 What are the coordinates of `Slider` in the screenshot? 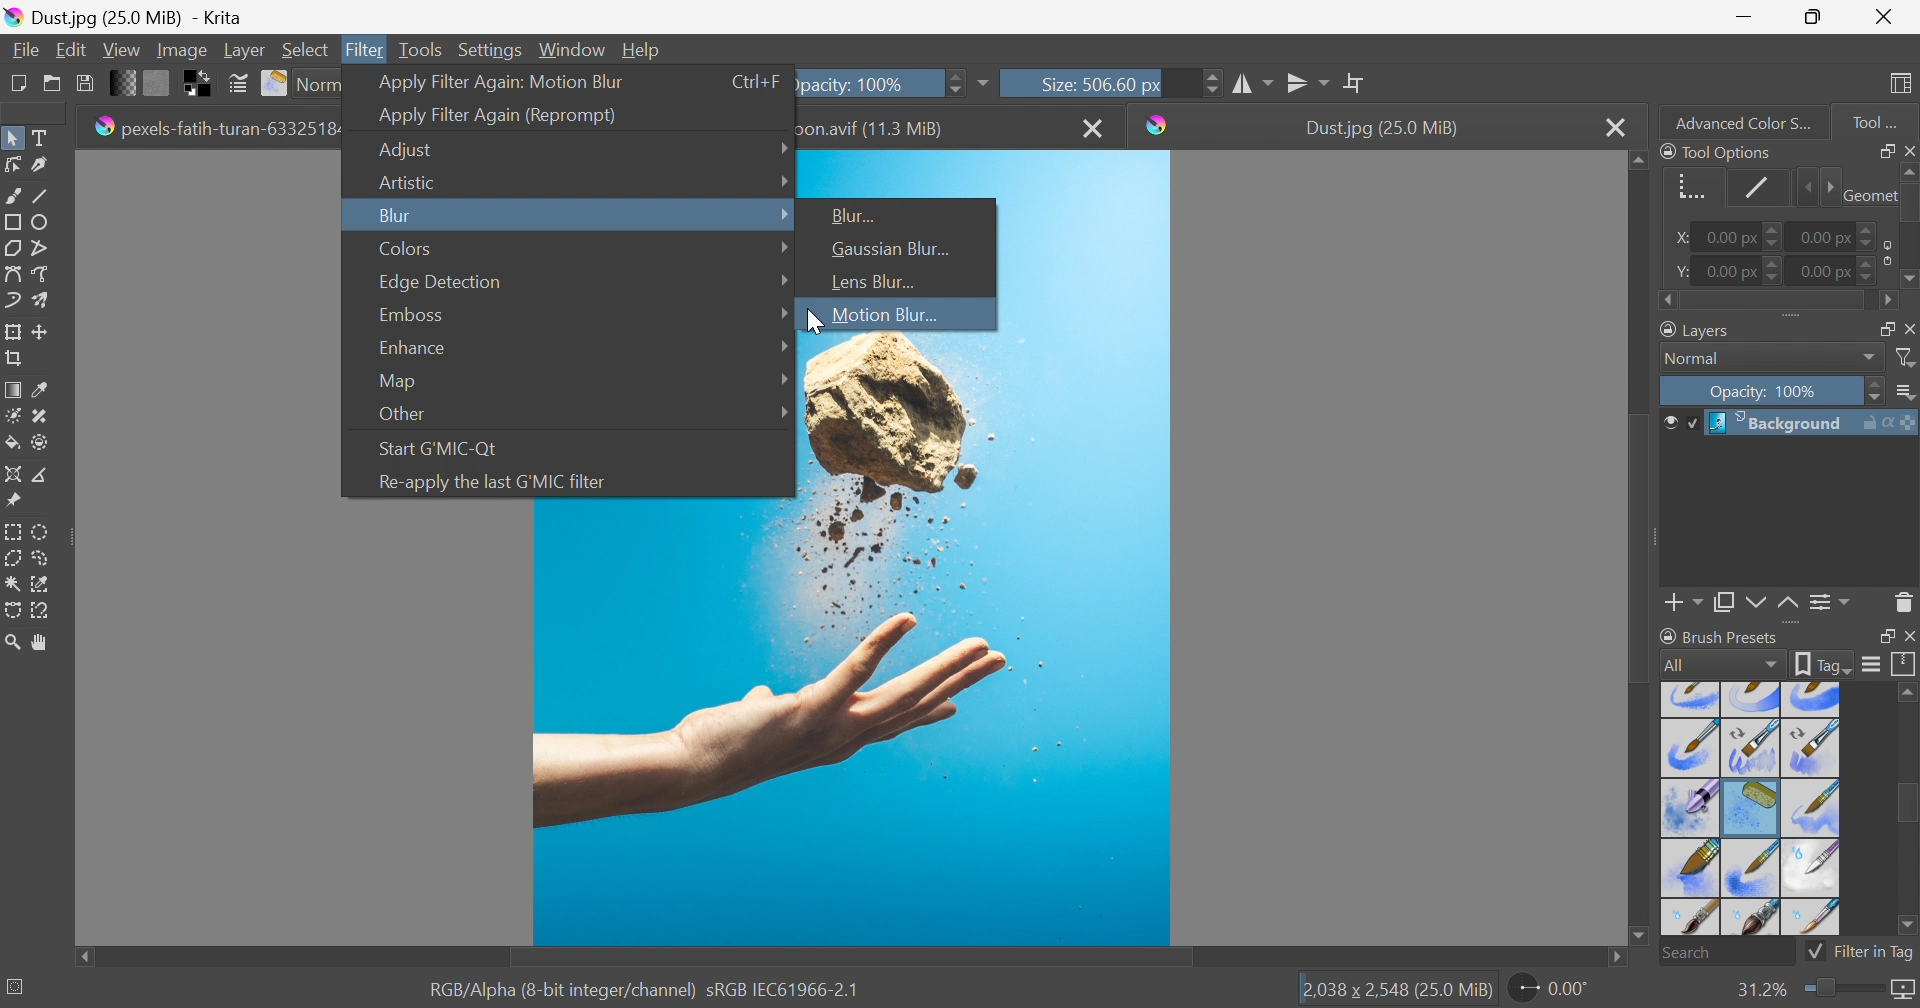 It's located at (1908, 227).